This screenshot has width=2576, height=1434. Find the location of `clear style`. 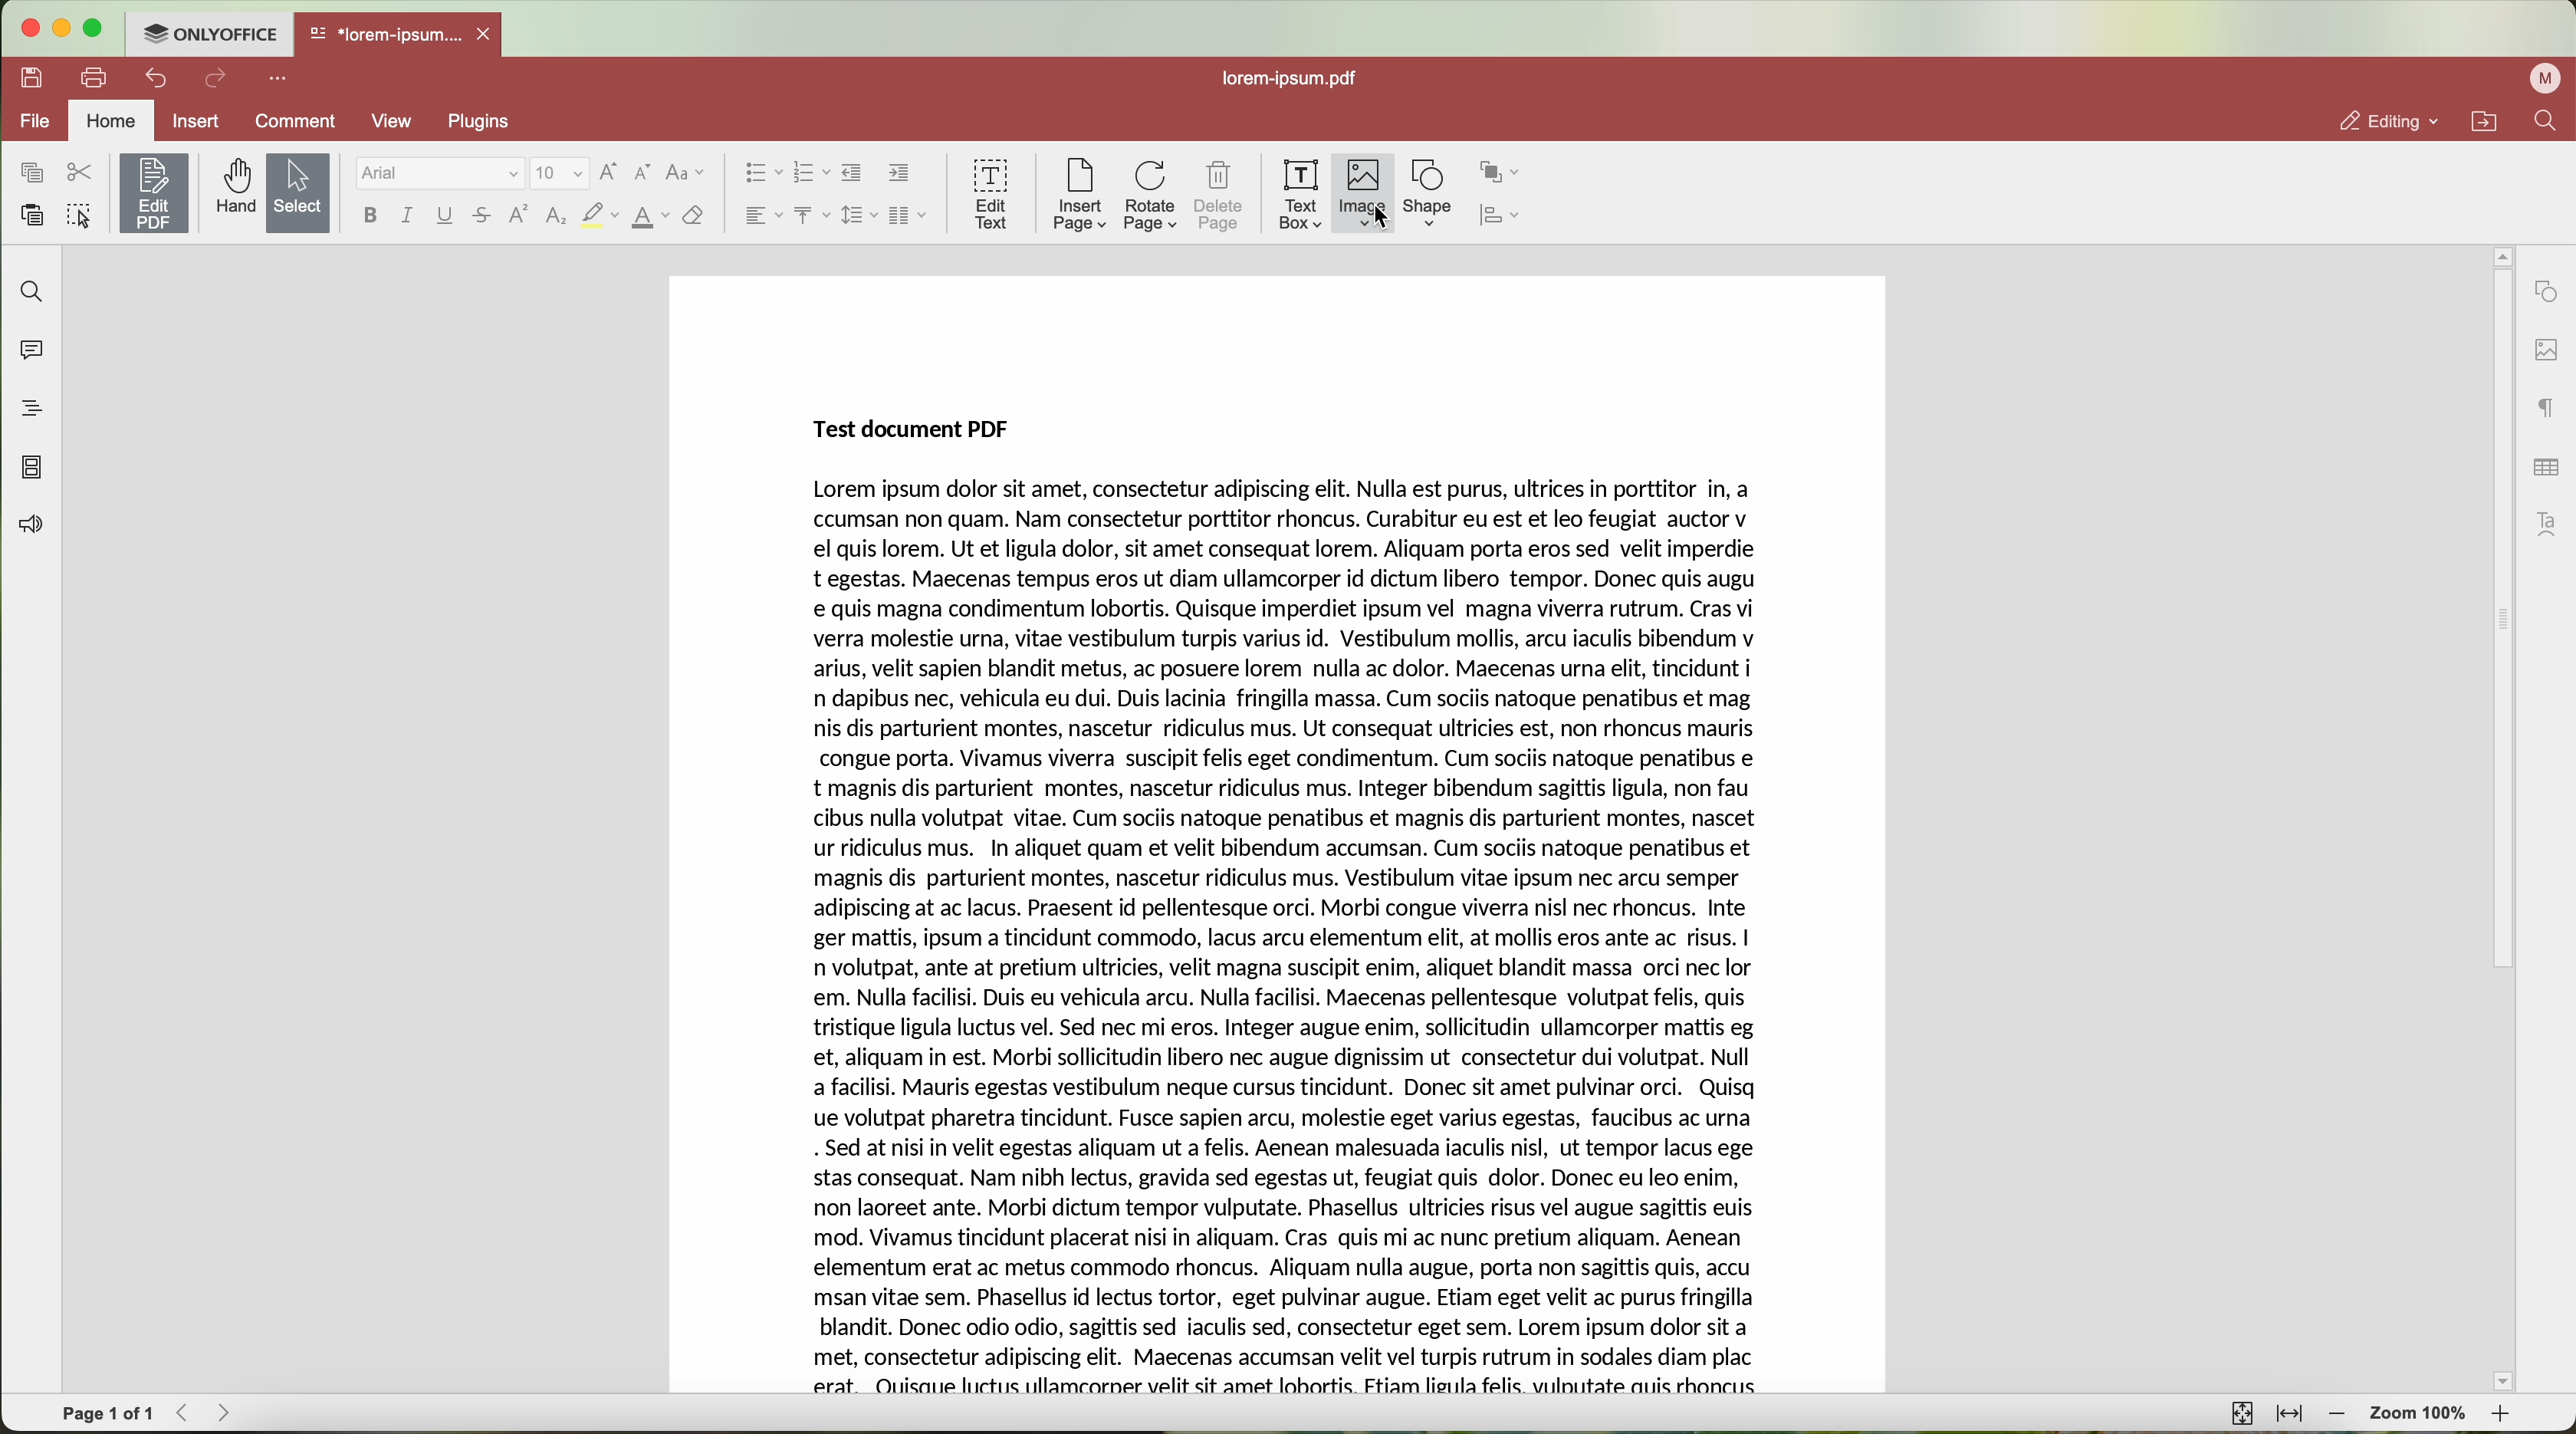

clear style is located at coordinates (694, 217).